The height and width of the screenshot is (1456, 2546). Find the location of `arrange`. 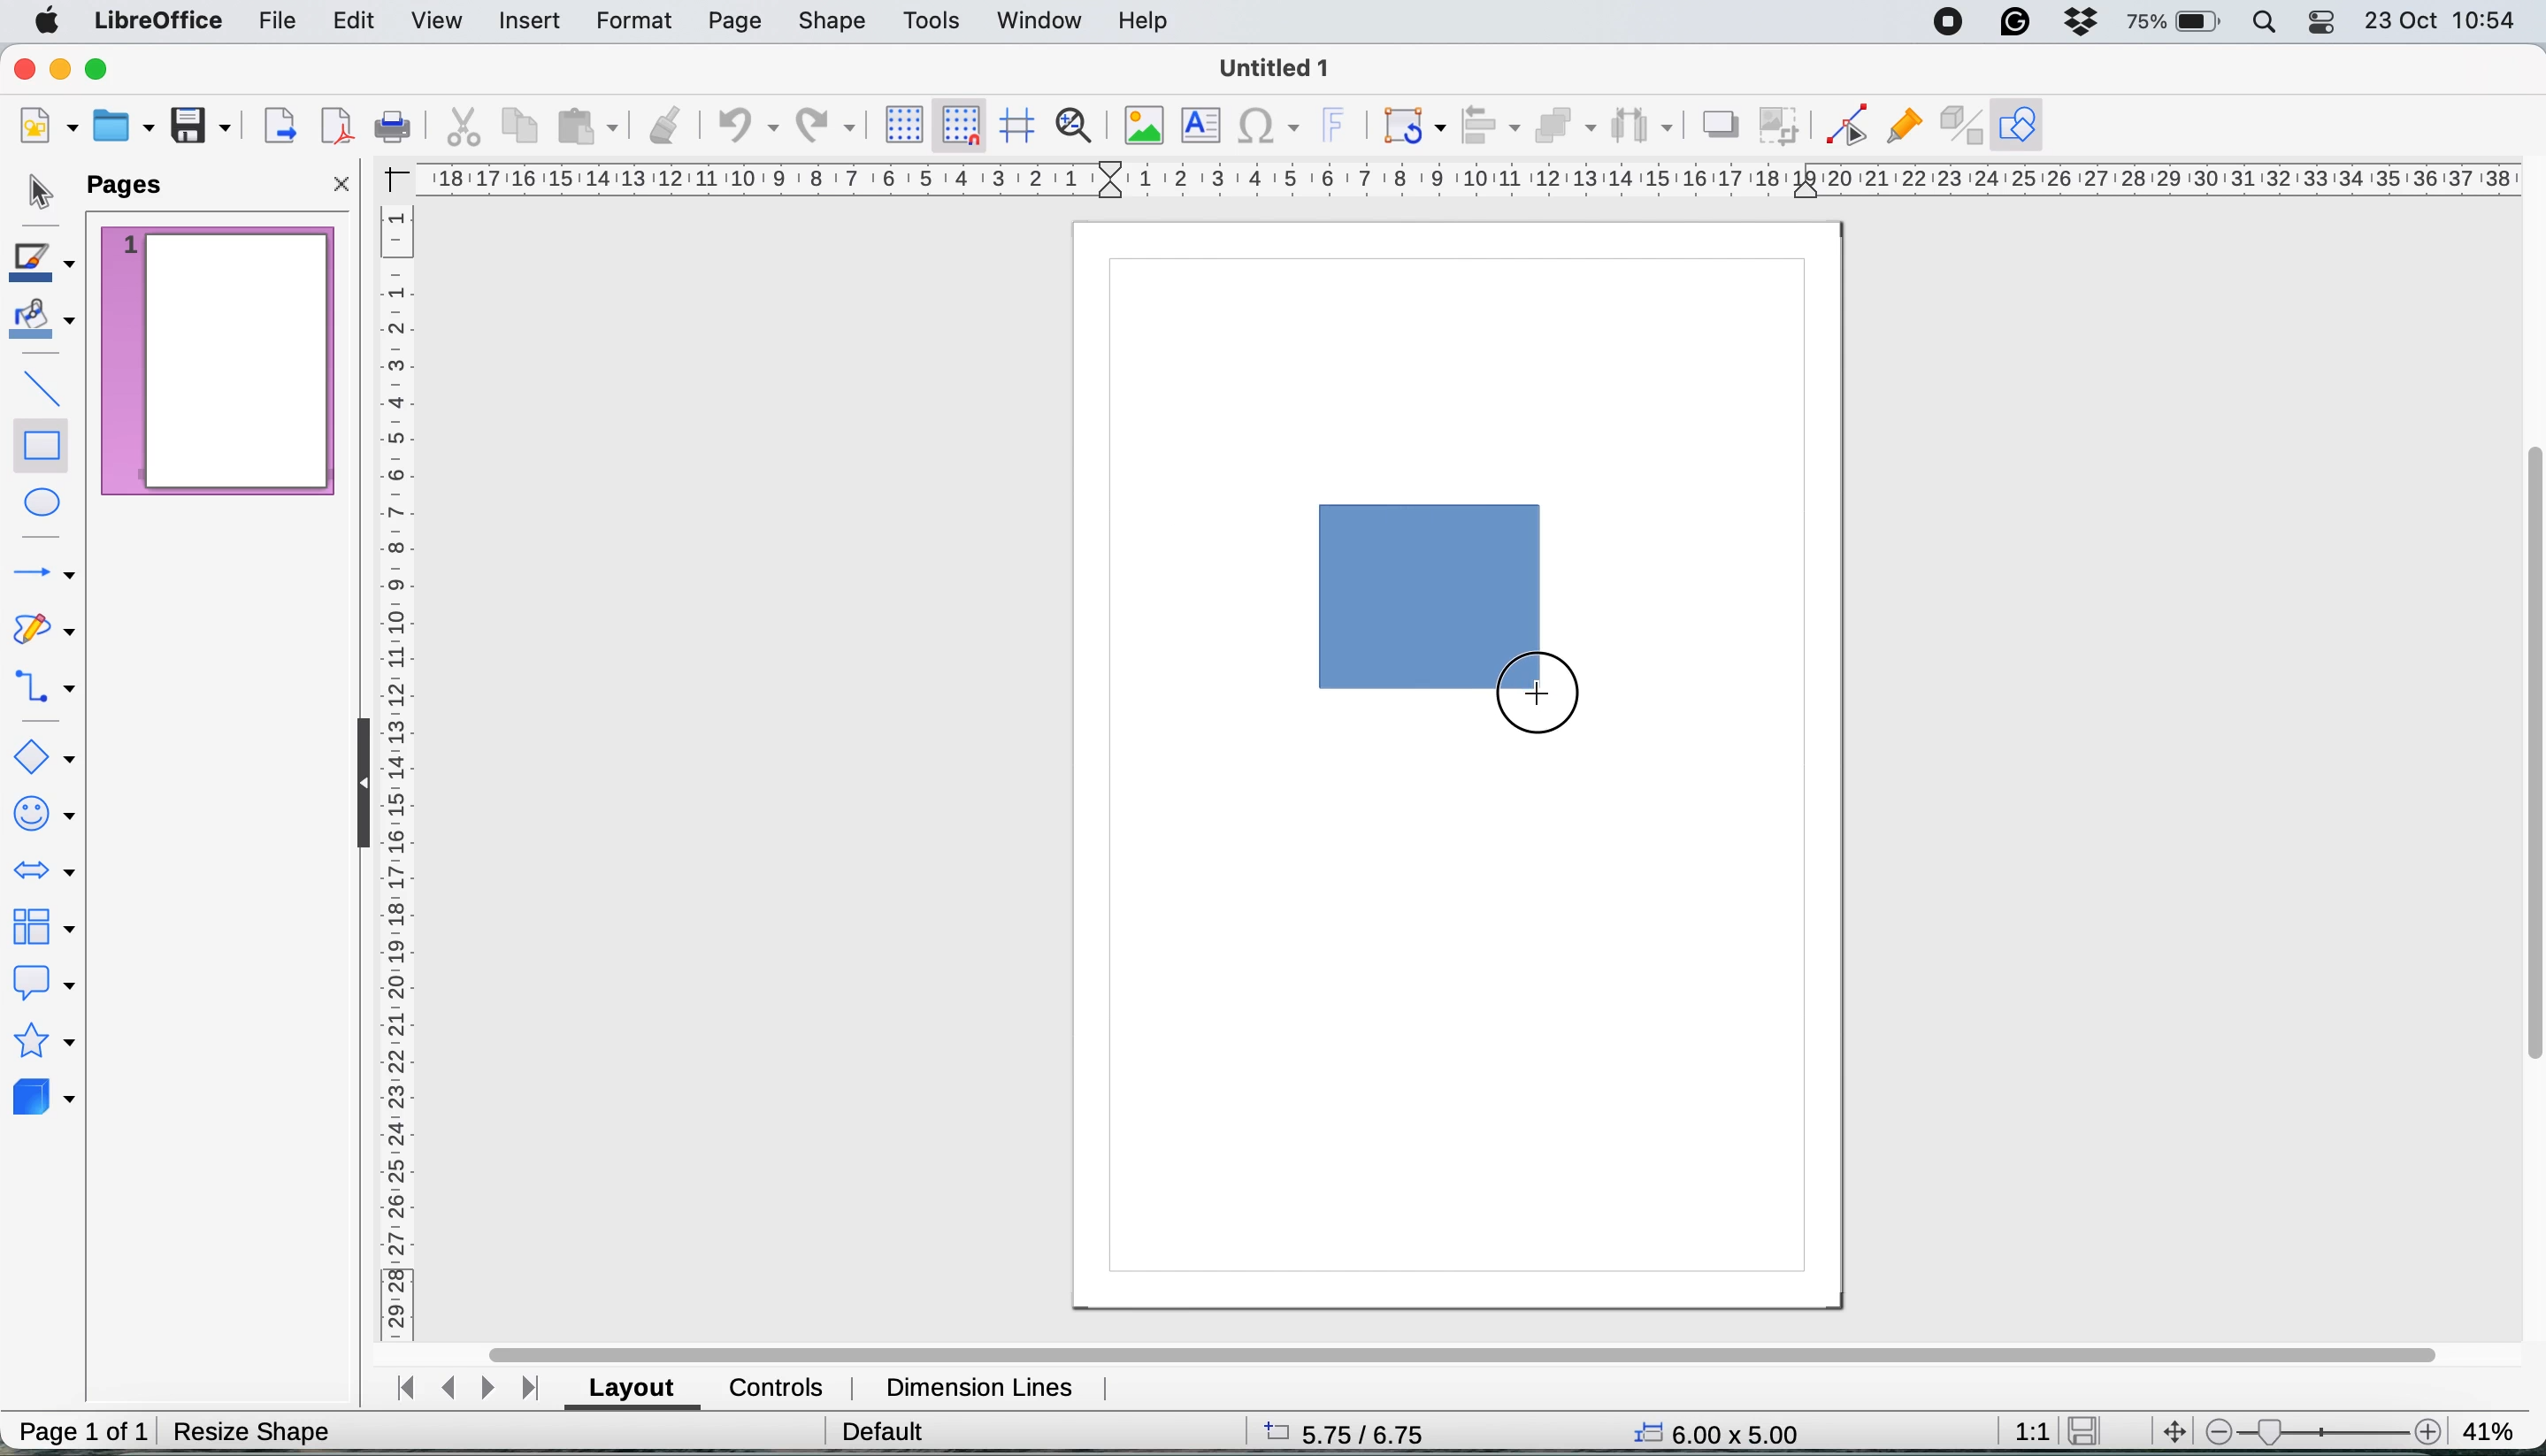

arrange is located at coordinates (1571, 127).